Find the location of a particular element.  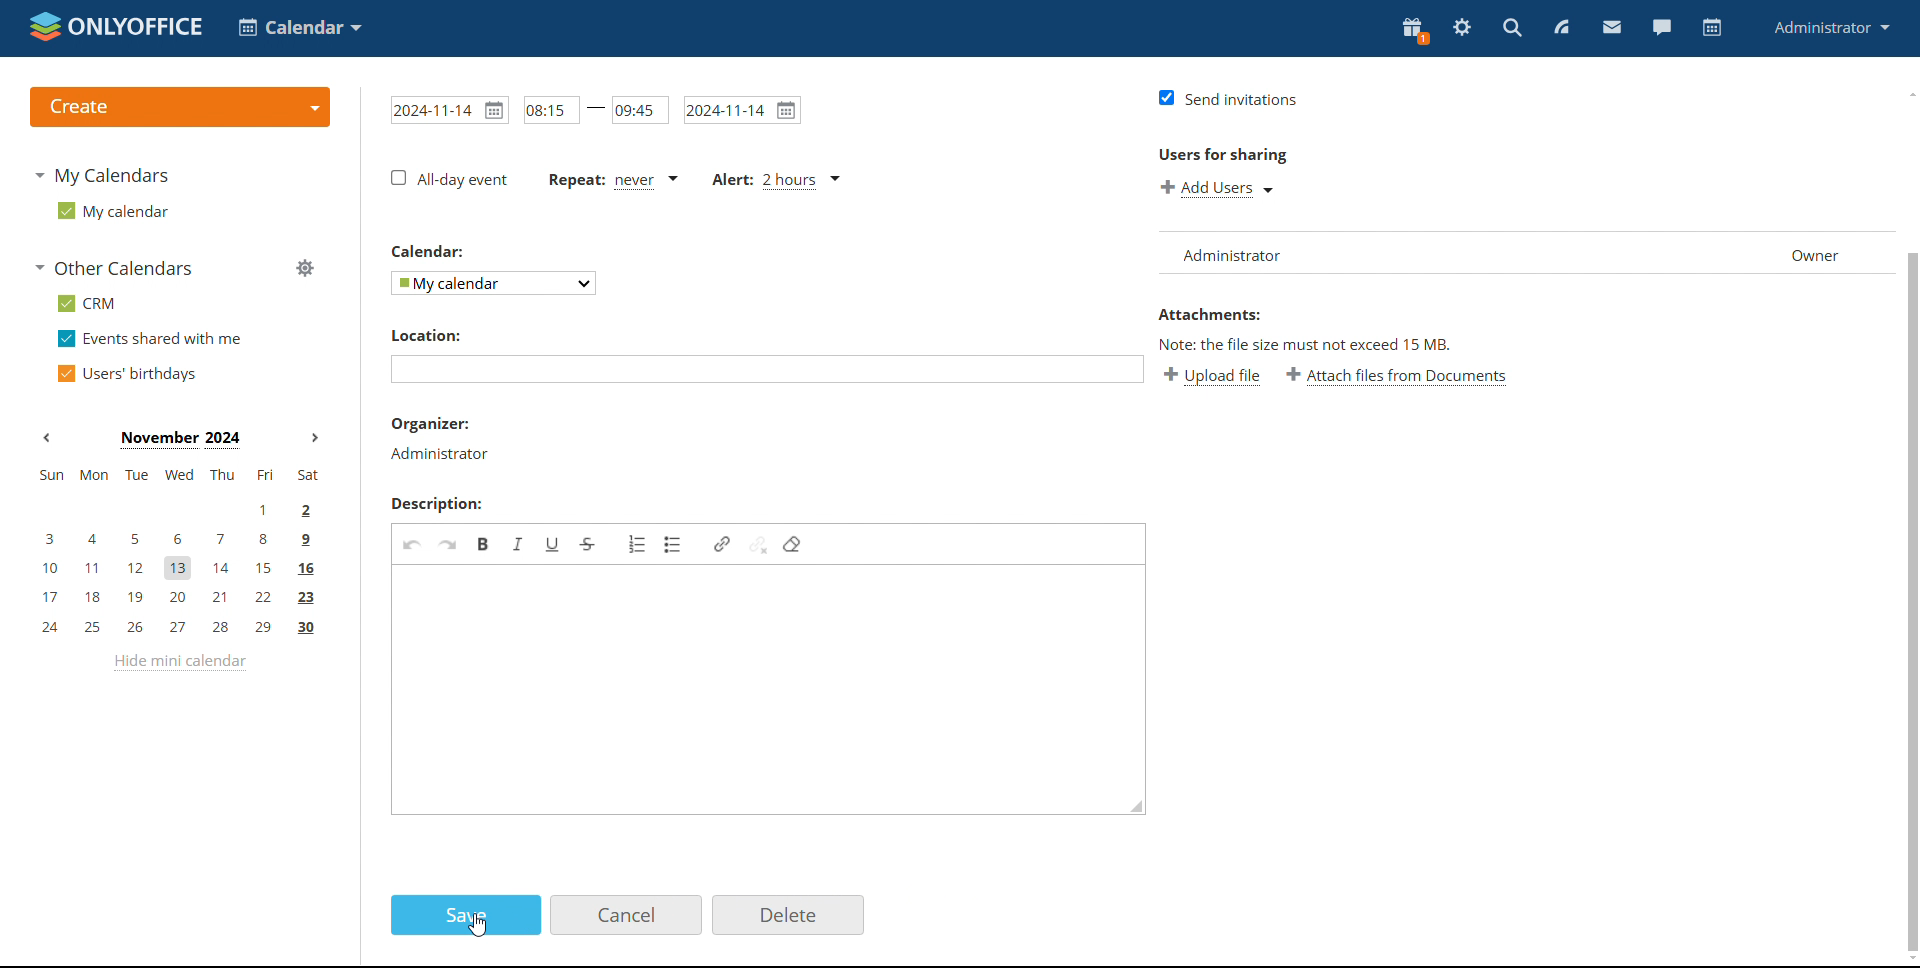

all day event checkbox is located at coordinates (449, 180).